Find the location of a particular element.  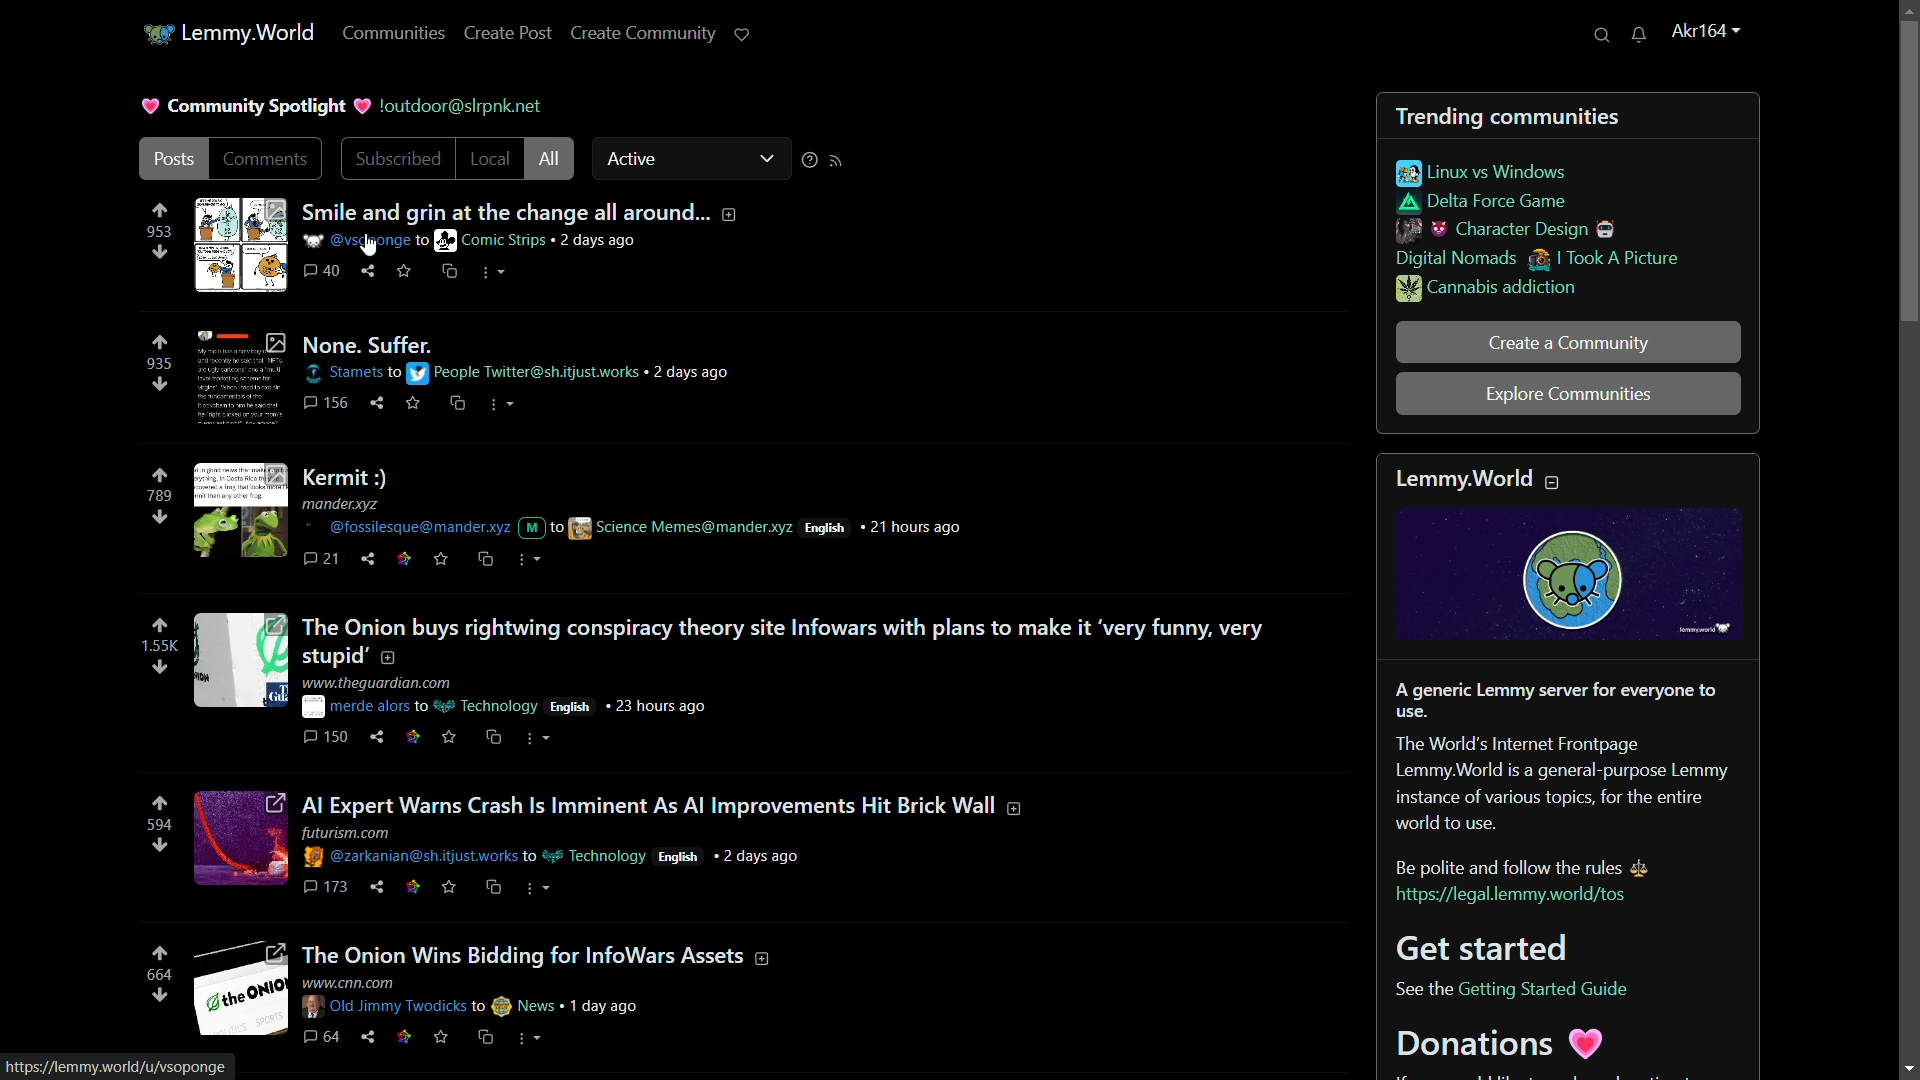

downvote is located at coordinates (159, 383).